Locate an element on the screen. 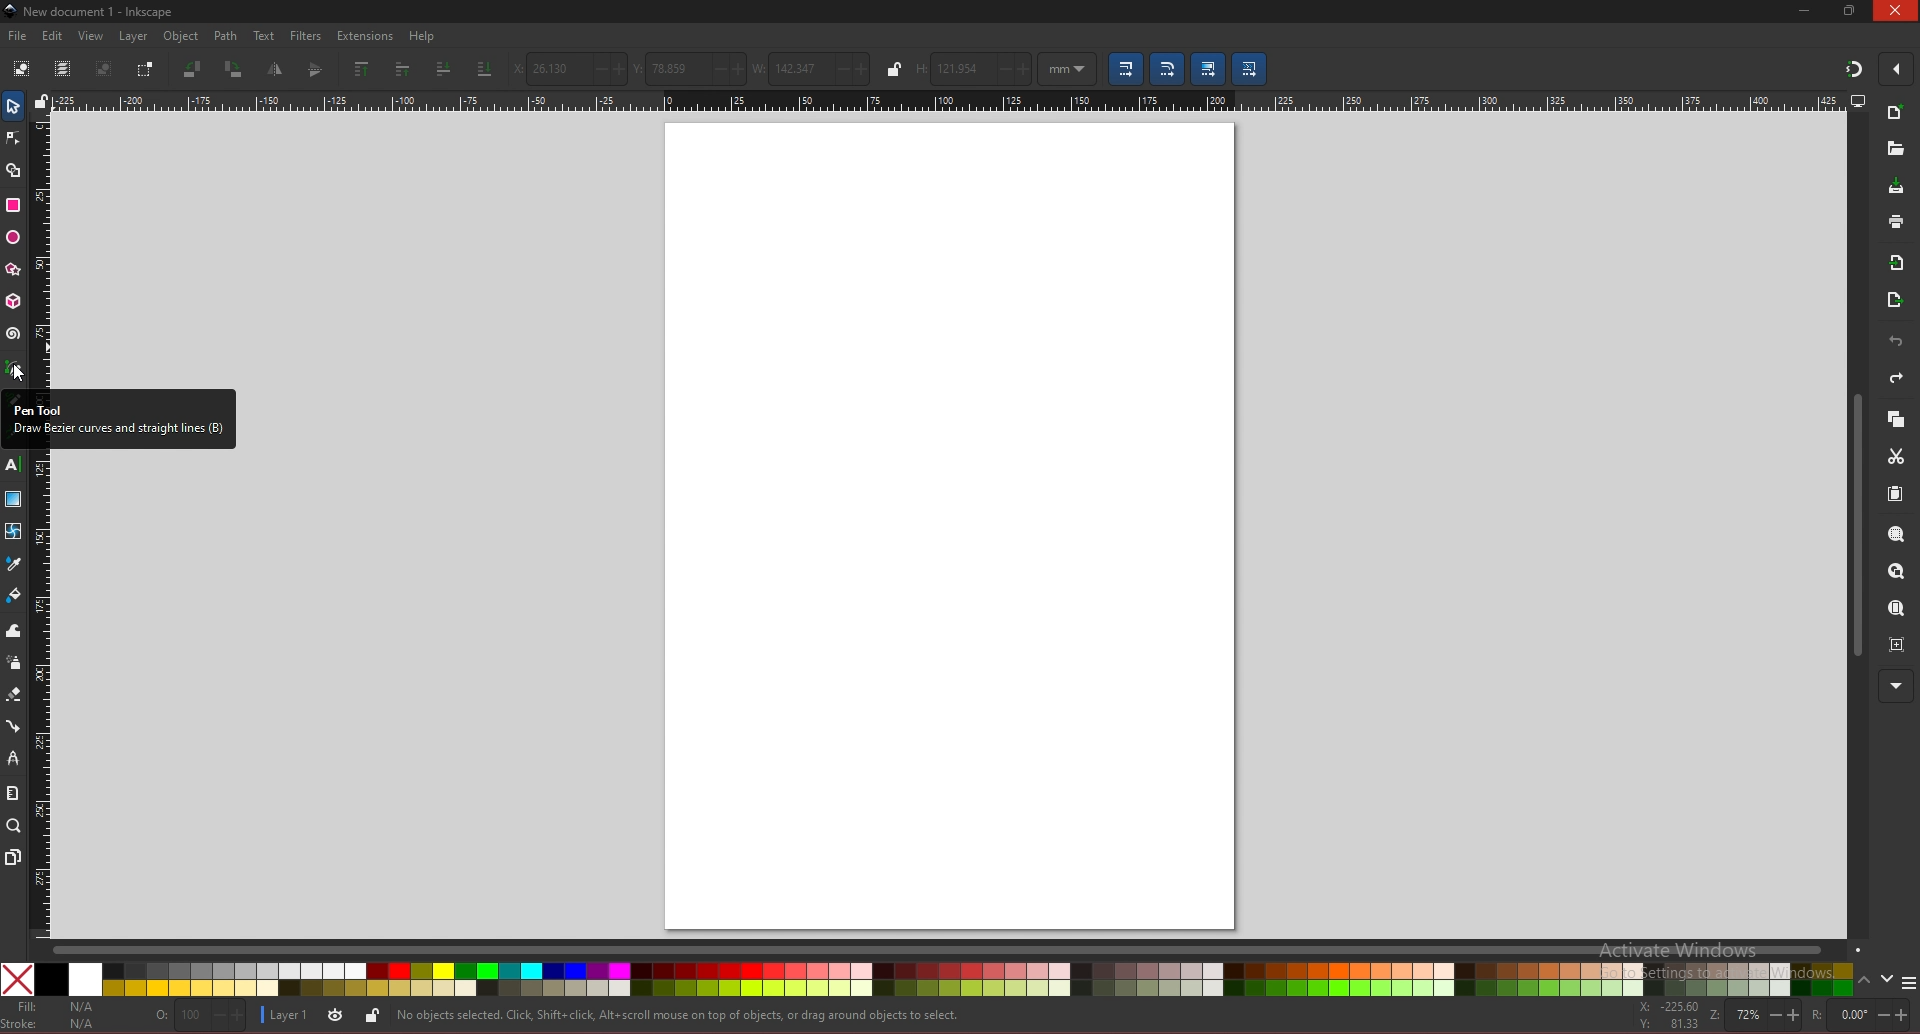 The image size is (1920, 1034). redo is located at coordinates (1896, 378).